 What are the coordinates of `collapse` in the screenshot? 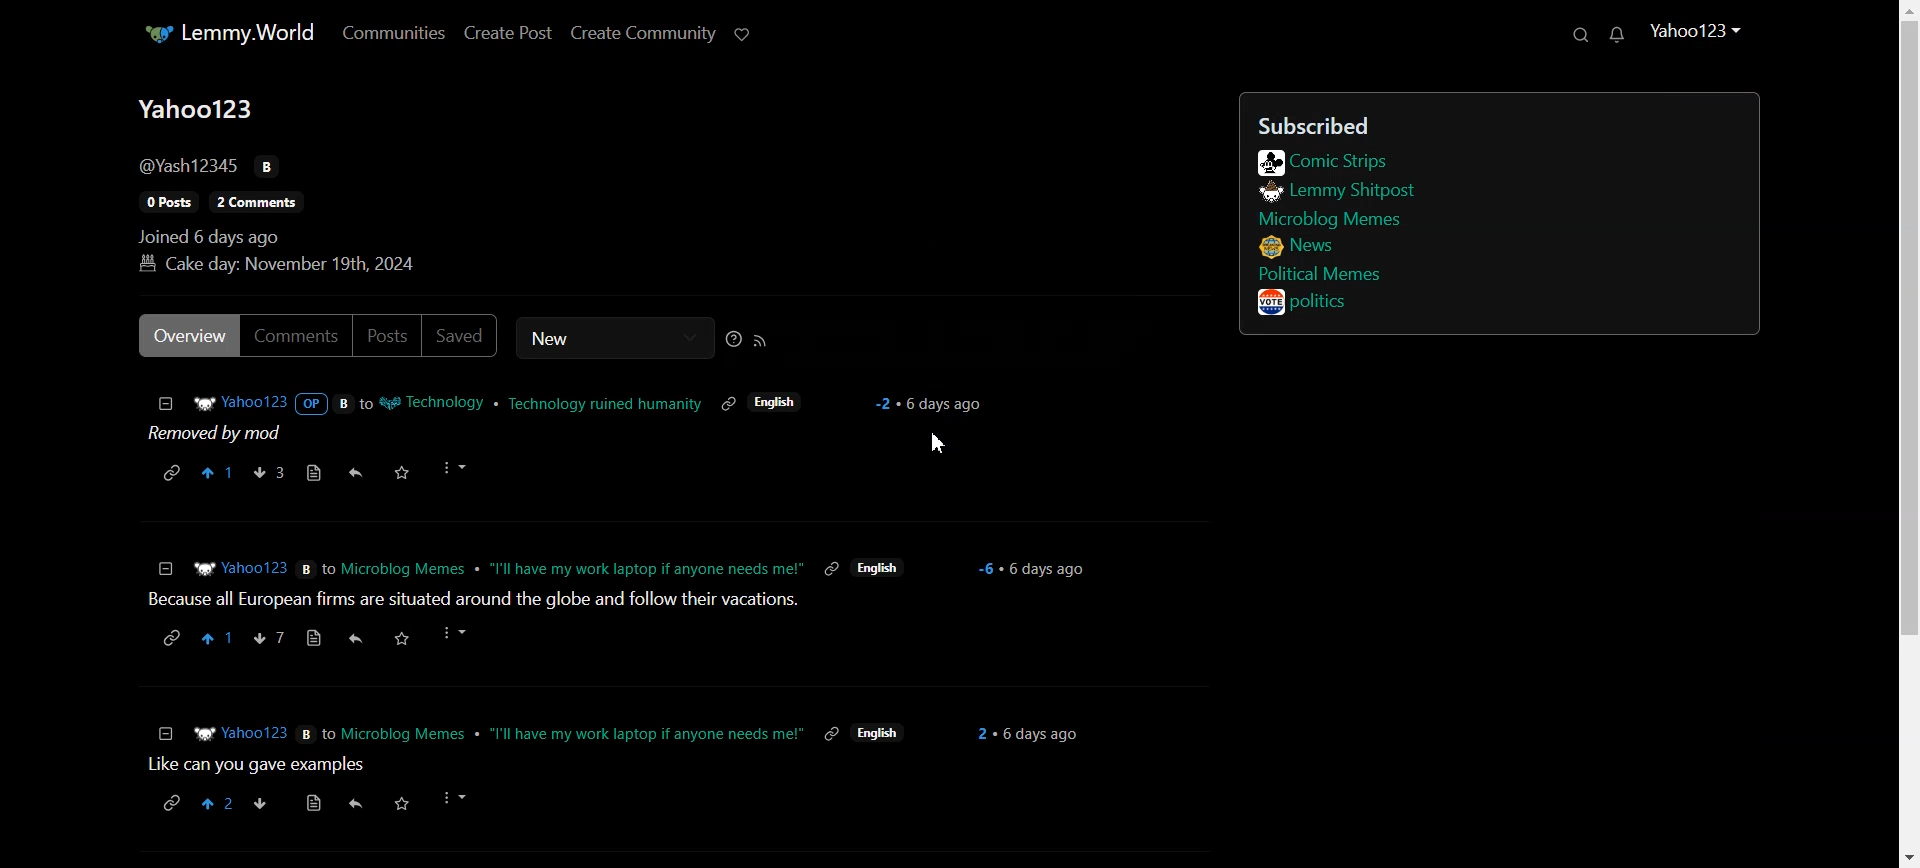 It's located at (165, 734).